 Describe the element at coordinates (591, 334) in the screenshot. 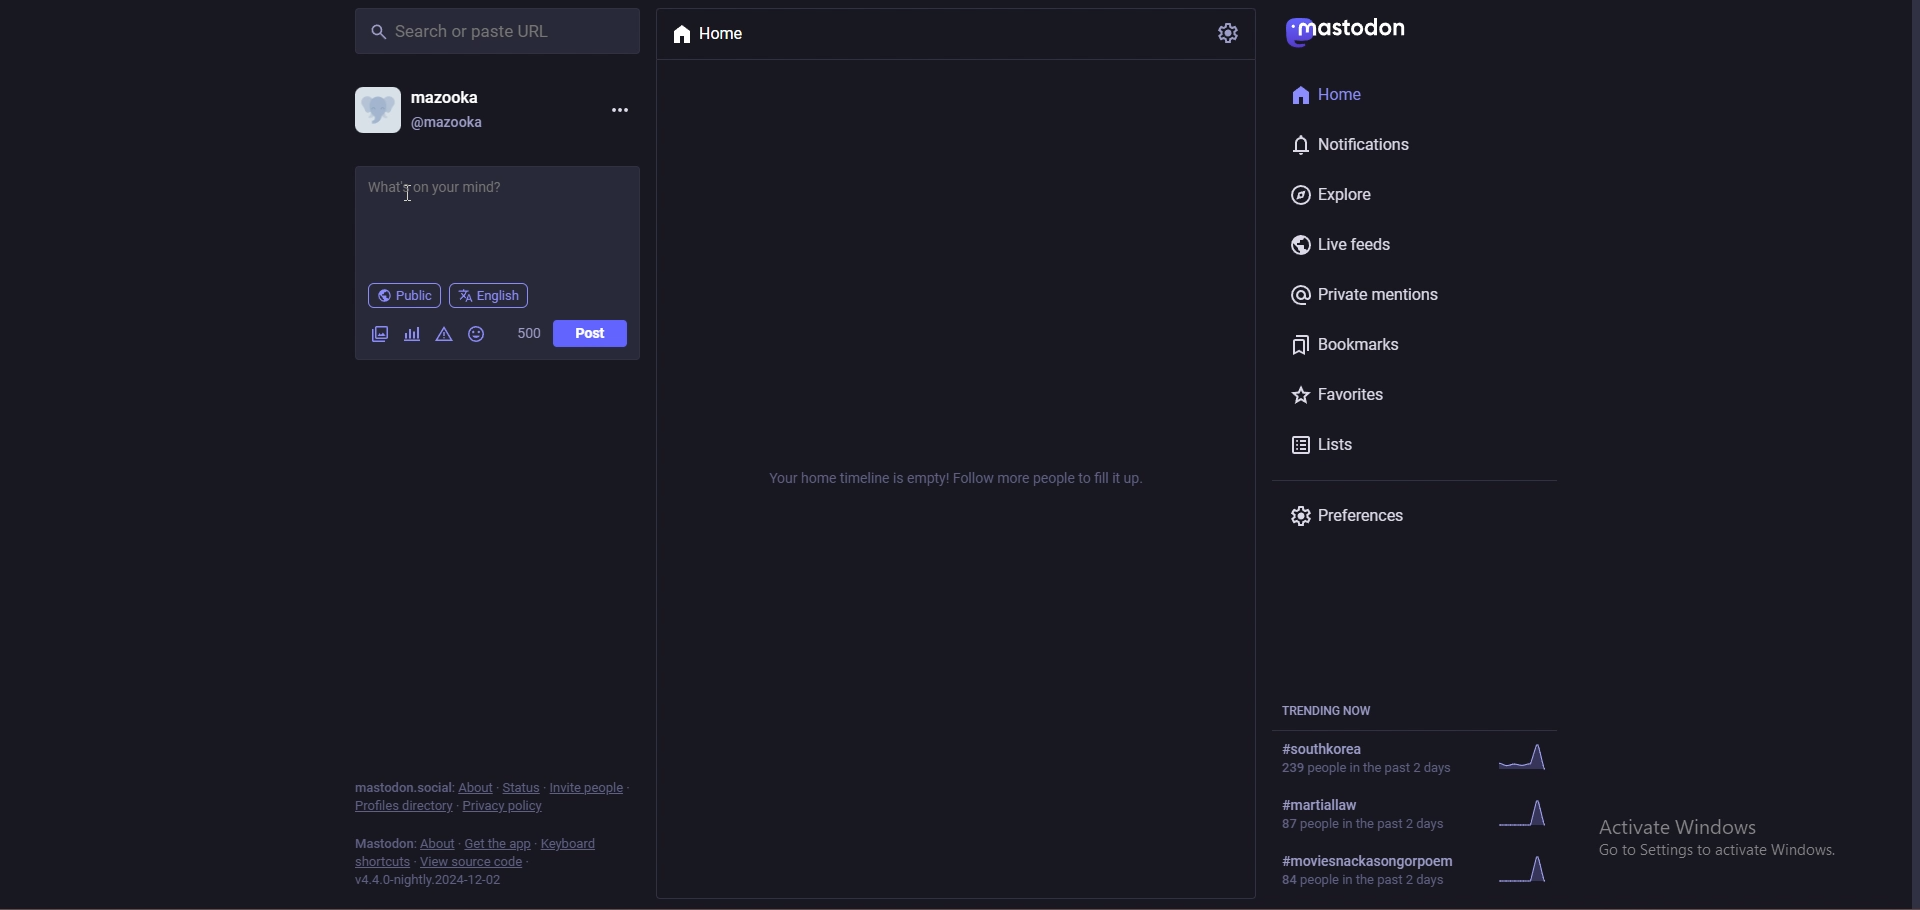

I see `post` at that location.